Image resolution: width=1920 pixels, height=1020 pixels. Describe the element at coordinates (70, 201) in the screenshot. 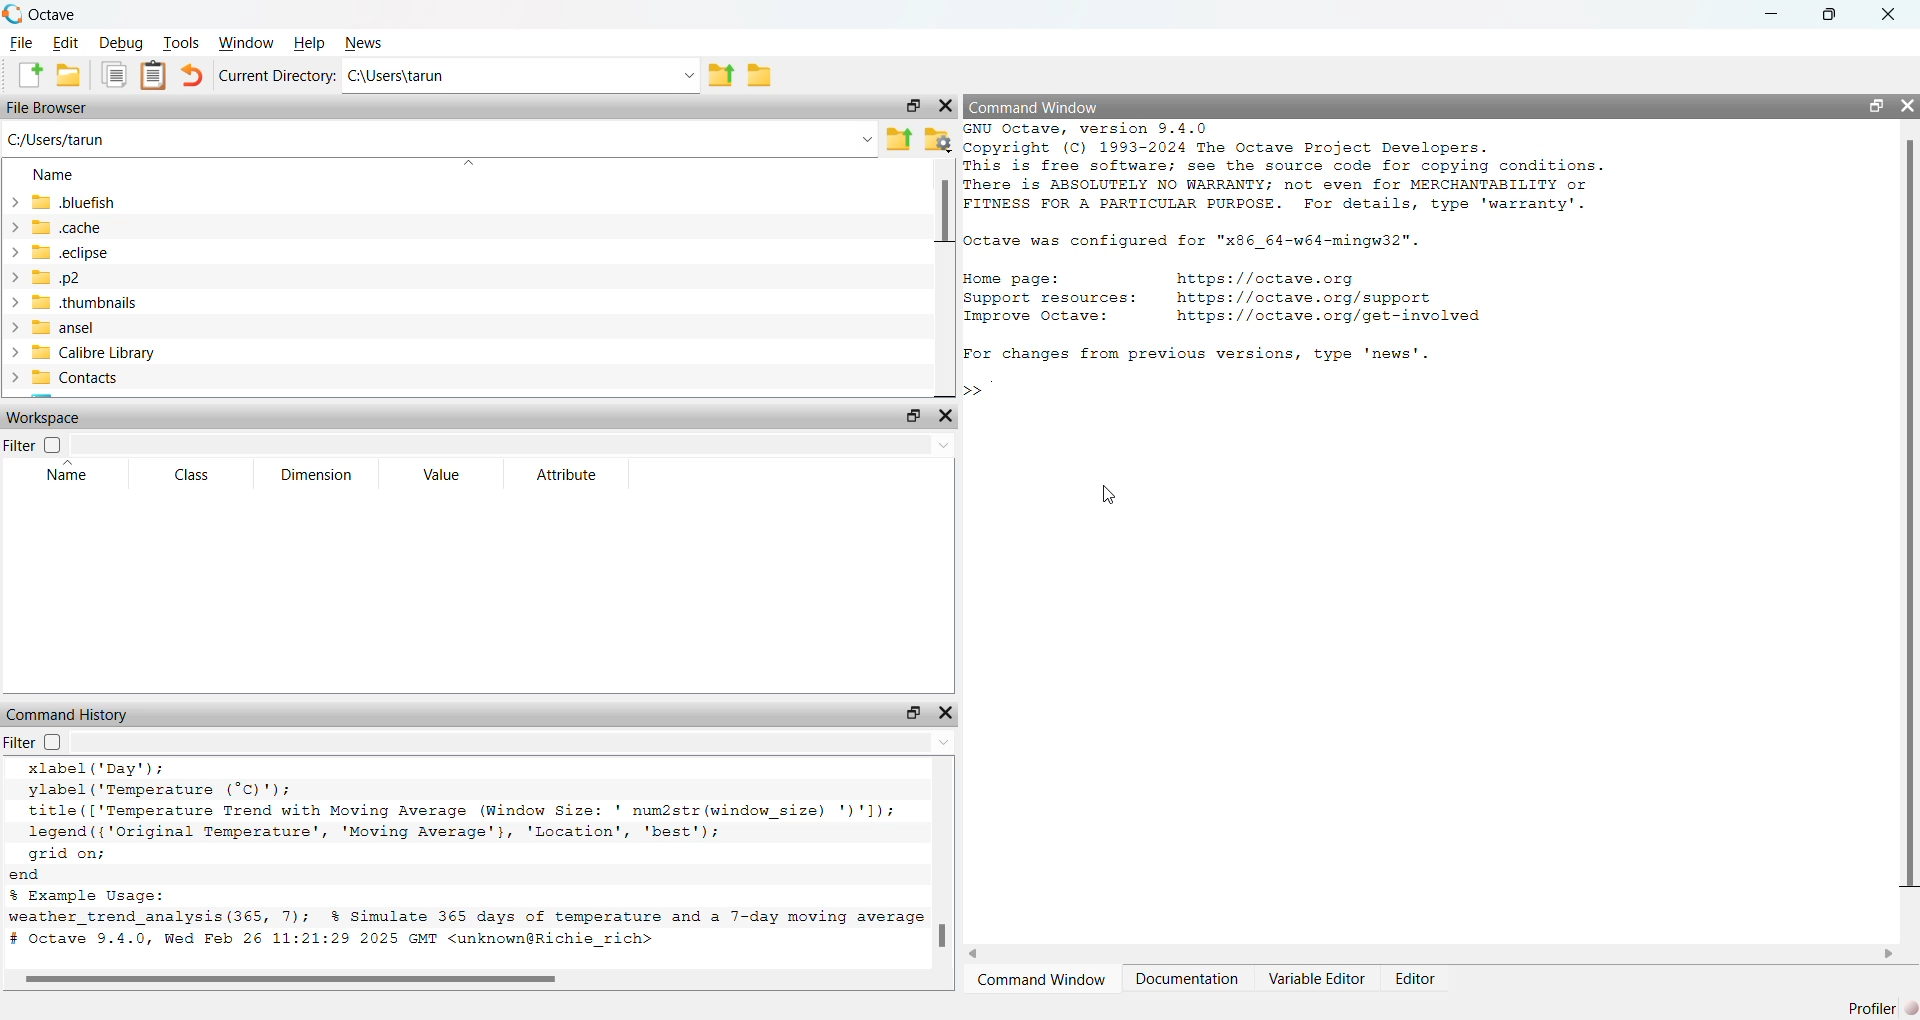

I see `bluefish` at that location.